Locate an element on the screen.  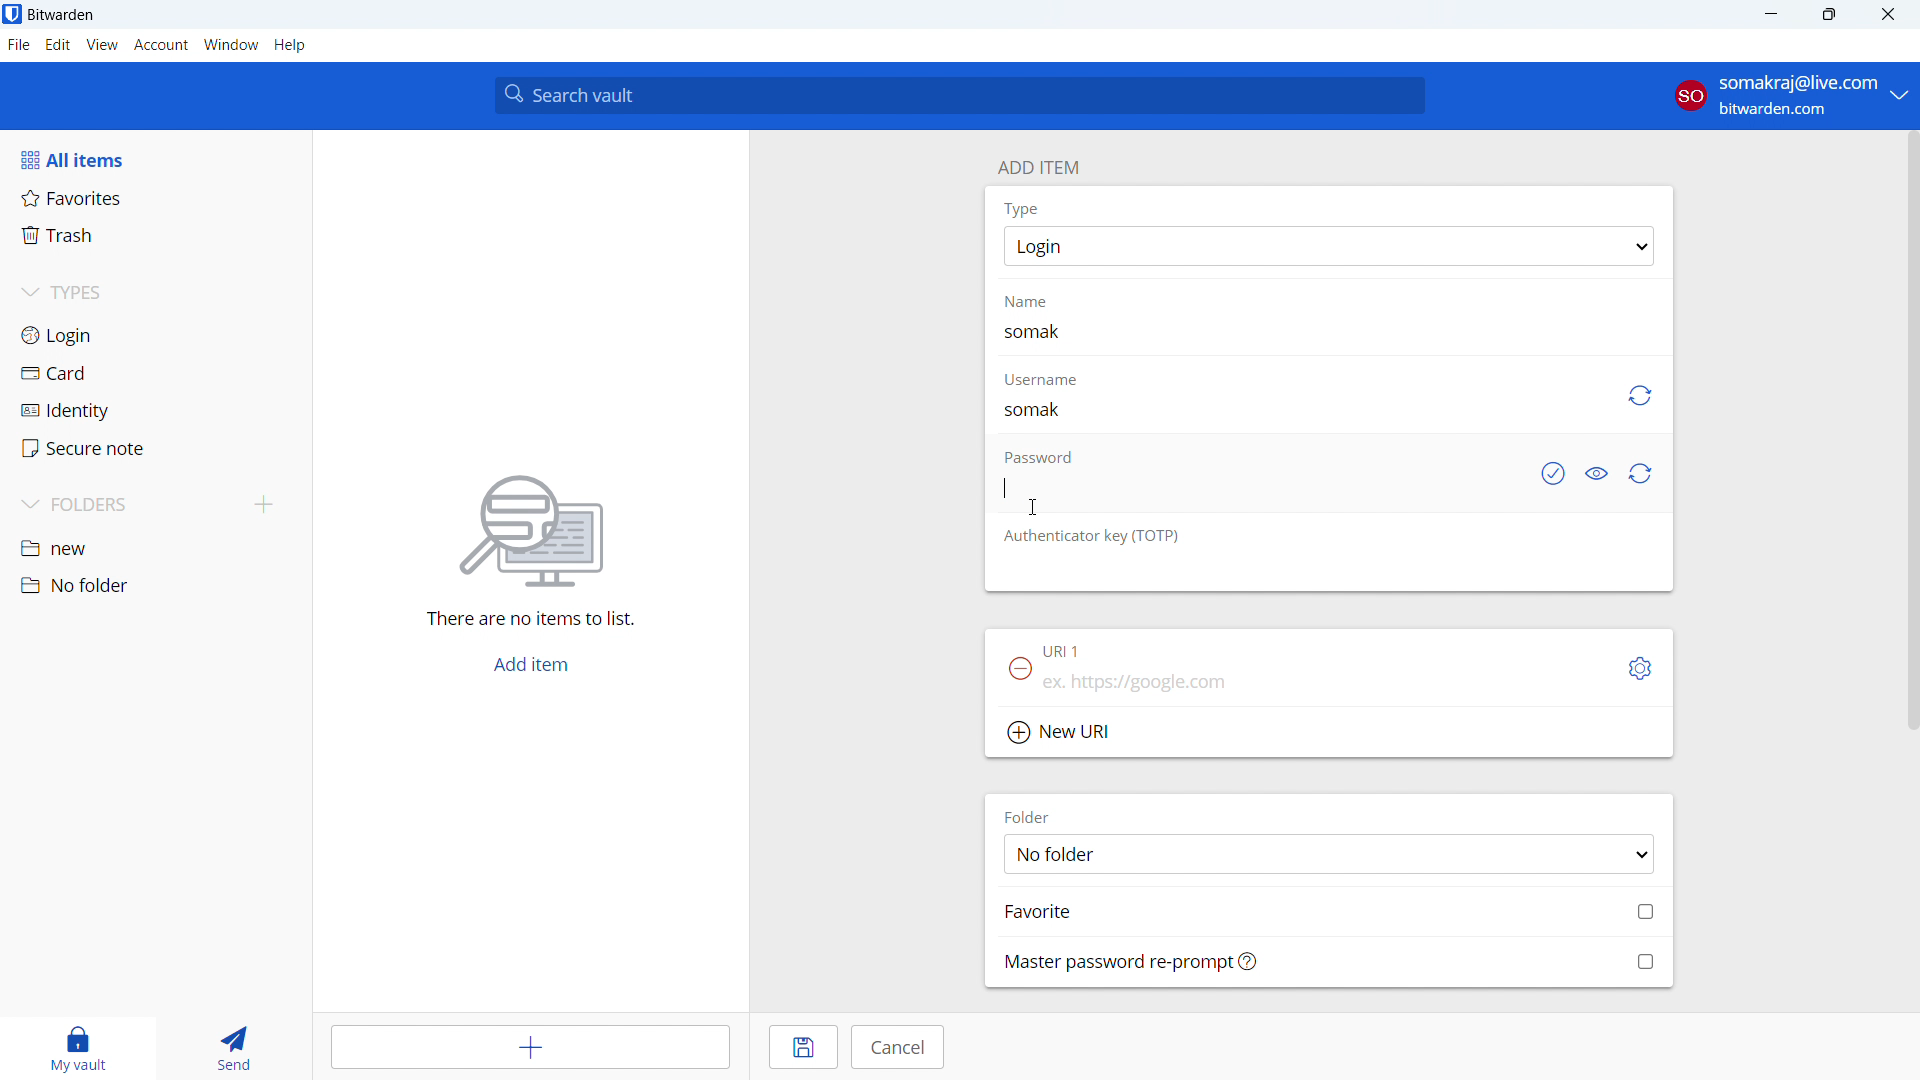
save is located at coordinates (804, 1047).